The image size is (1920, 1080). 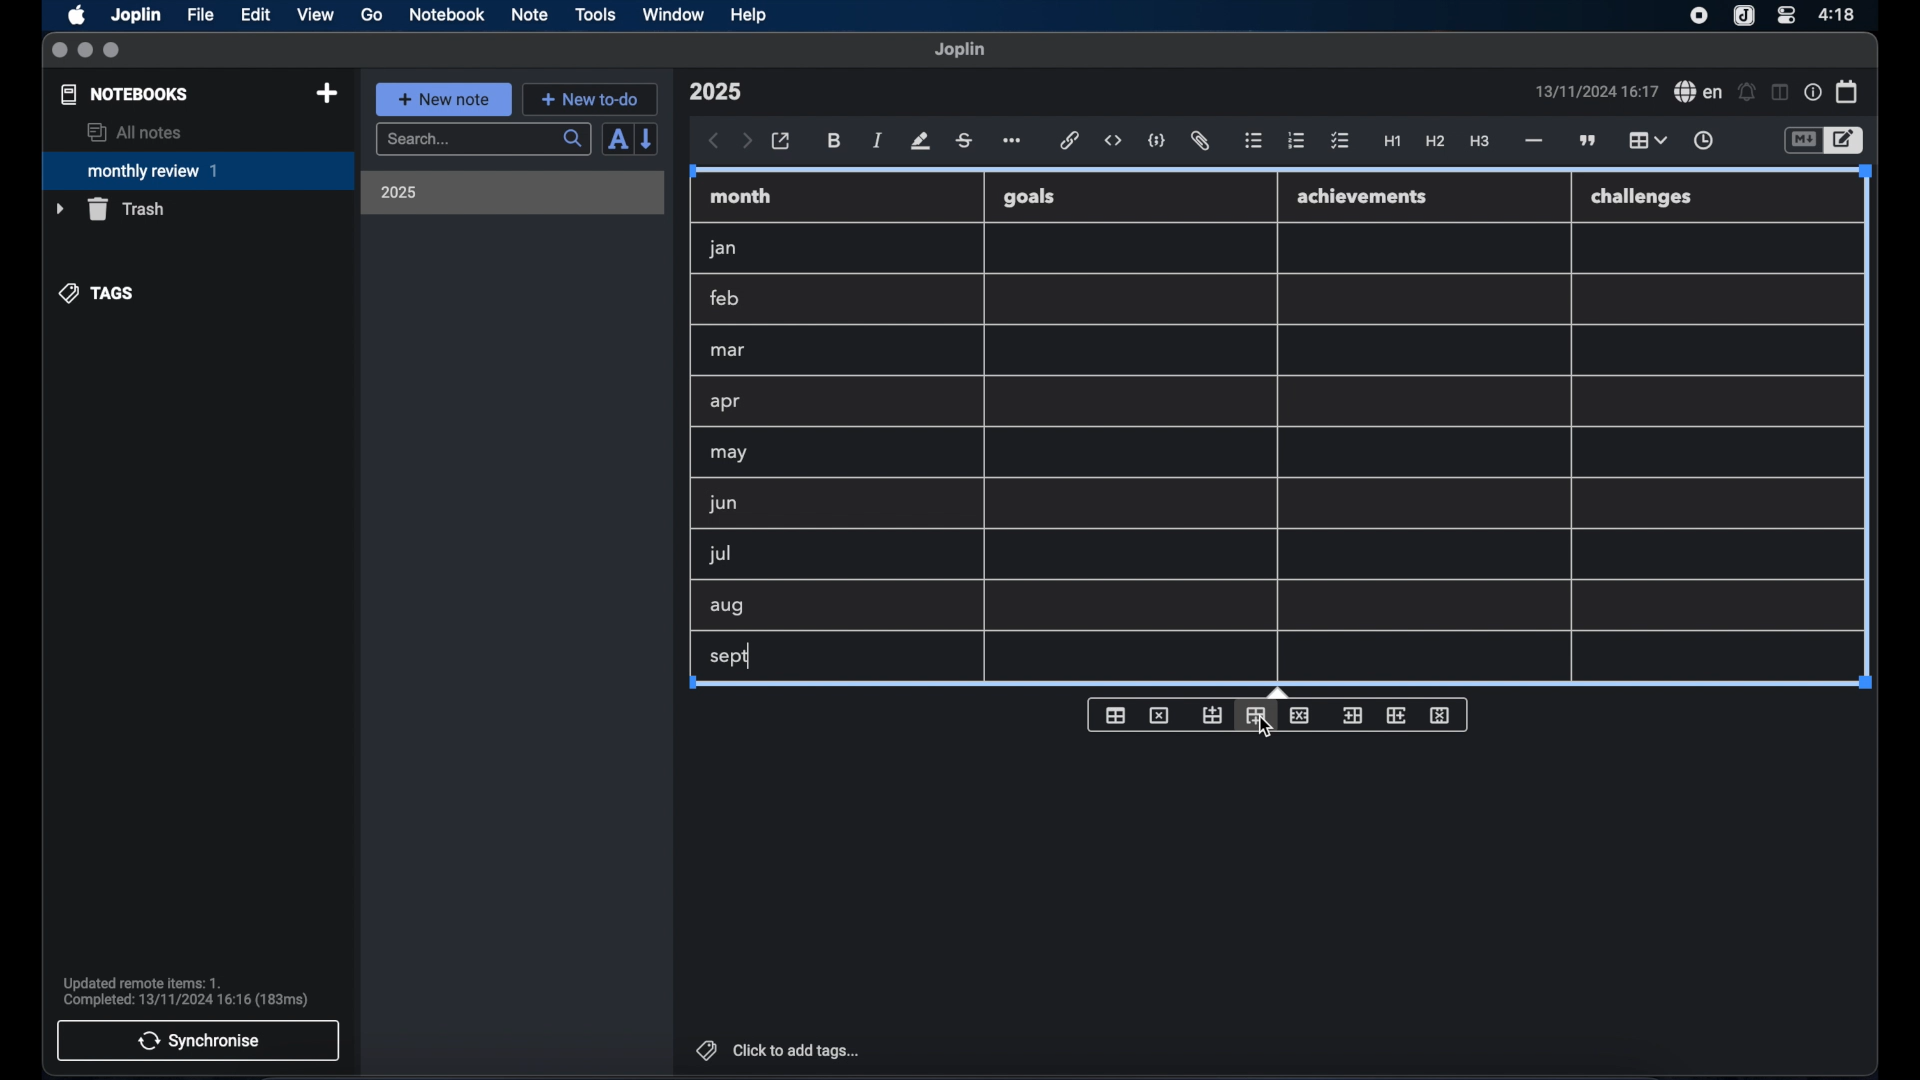 I want to click on numbered list, so click(x=1296, y=140).